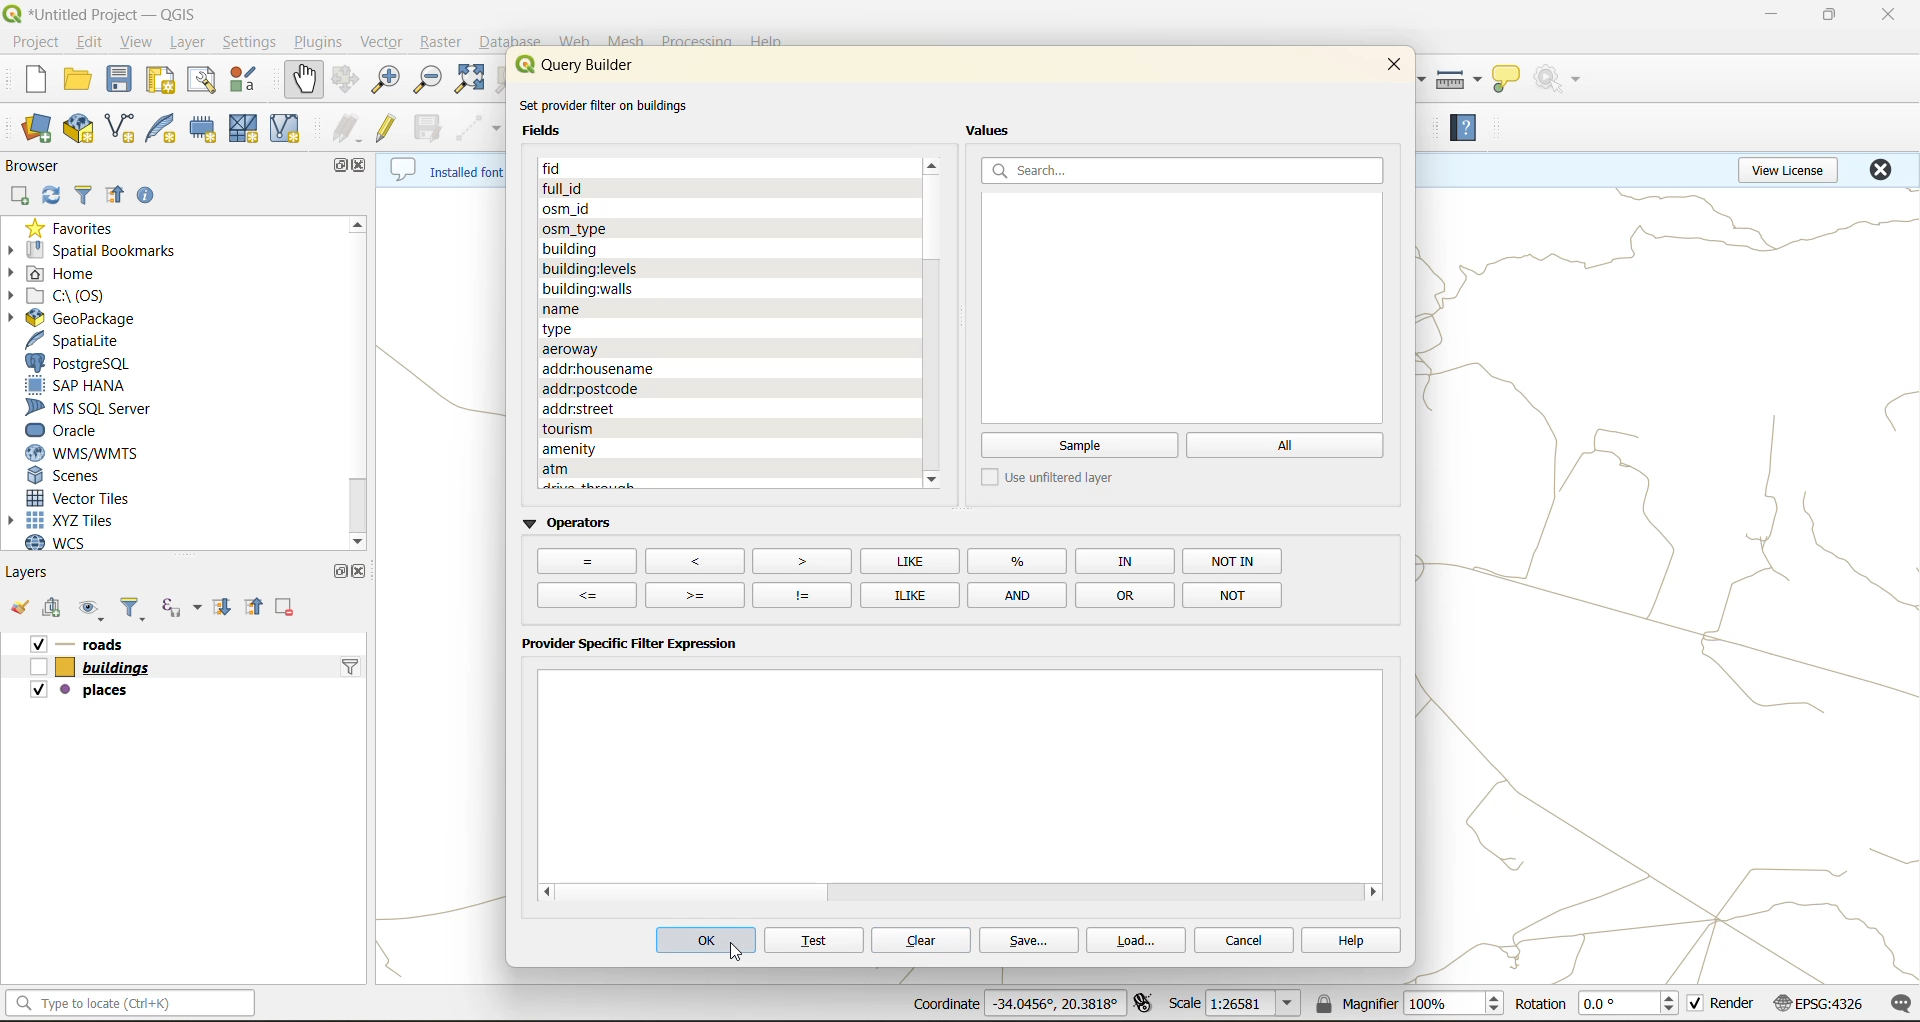  What do you see at coordinates (1124, 594) in the screenshot?
I see `opertators` at bounding box center [1124, 594].